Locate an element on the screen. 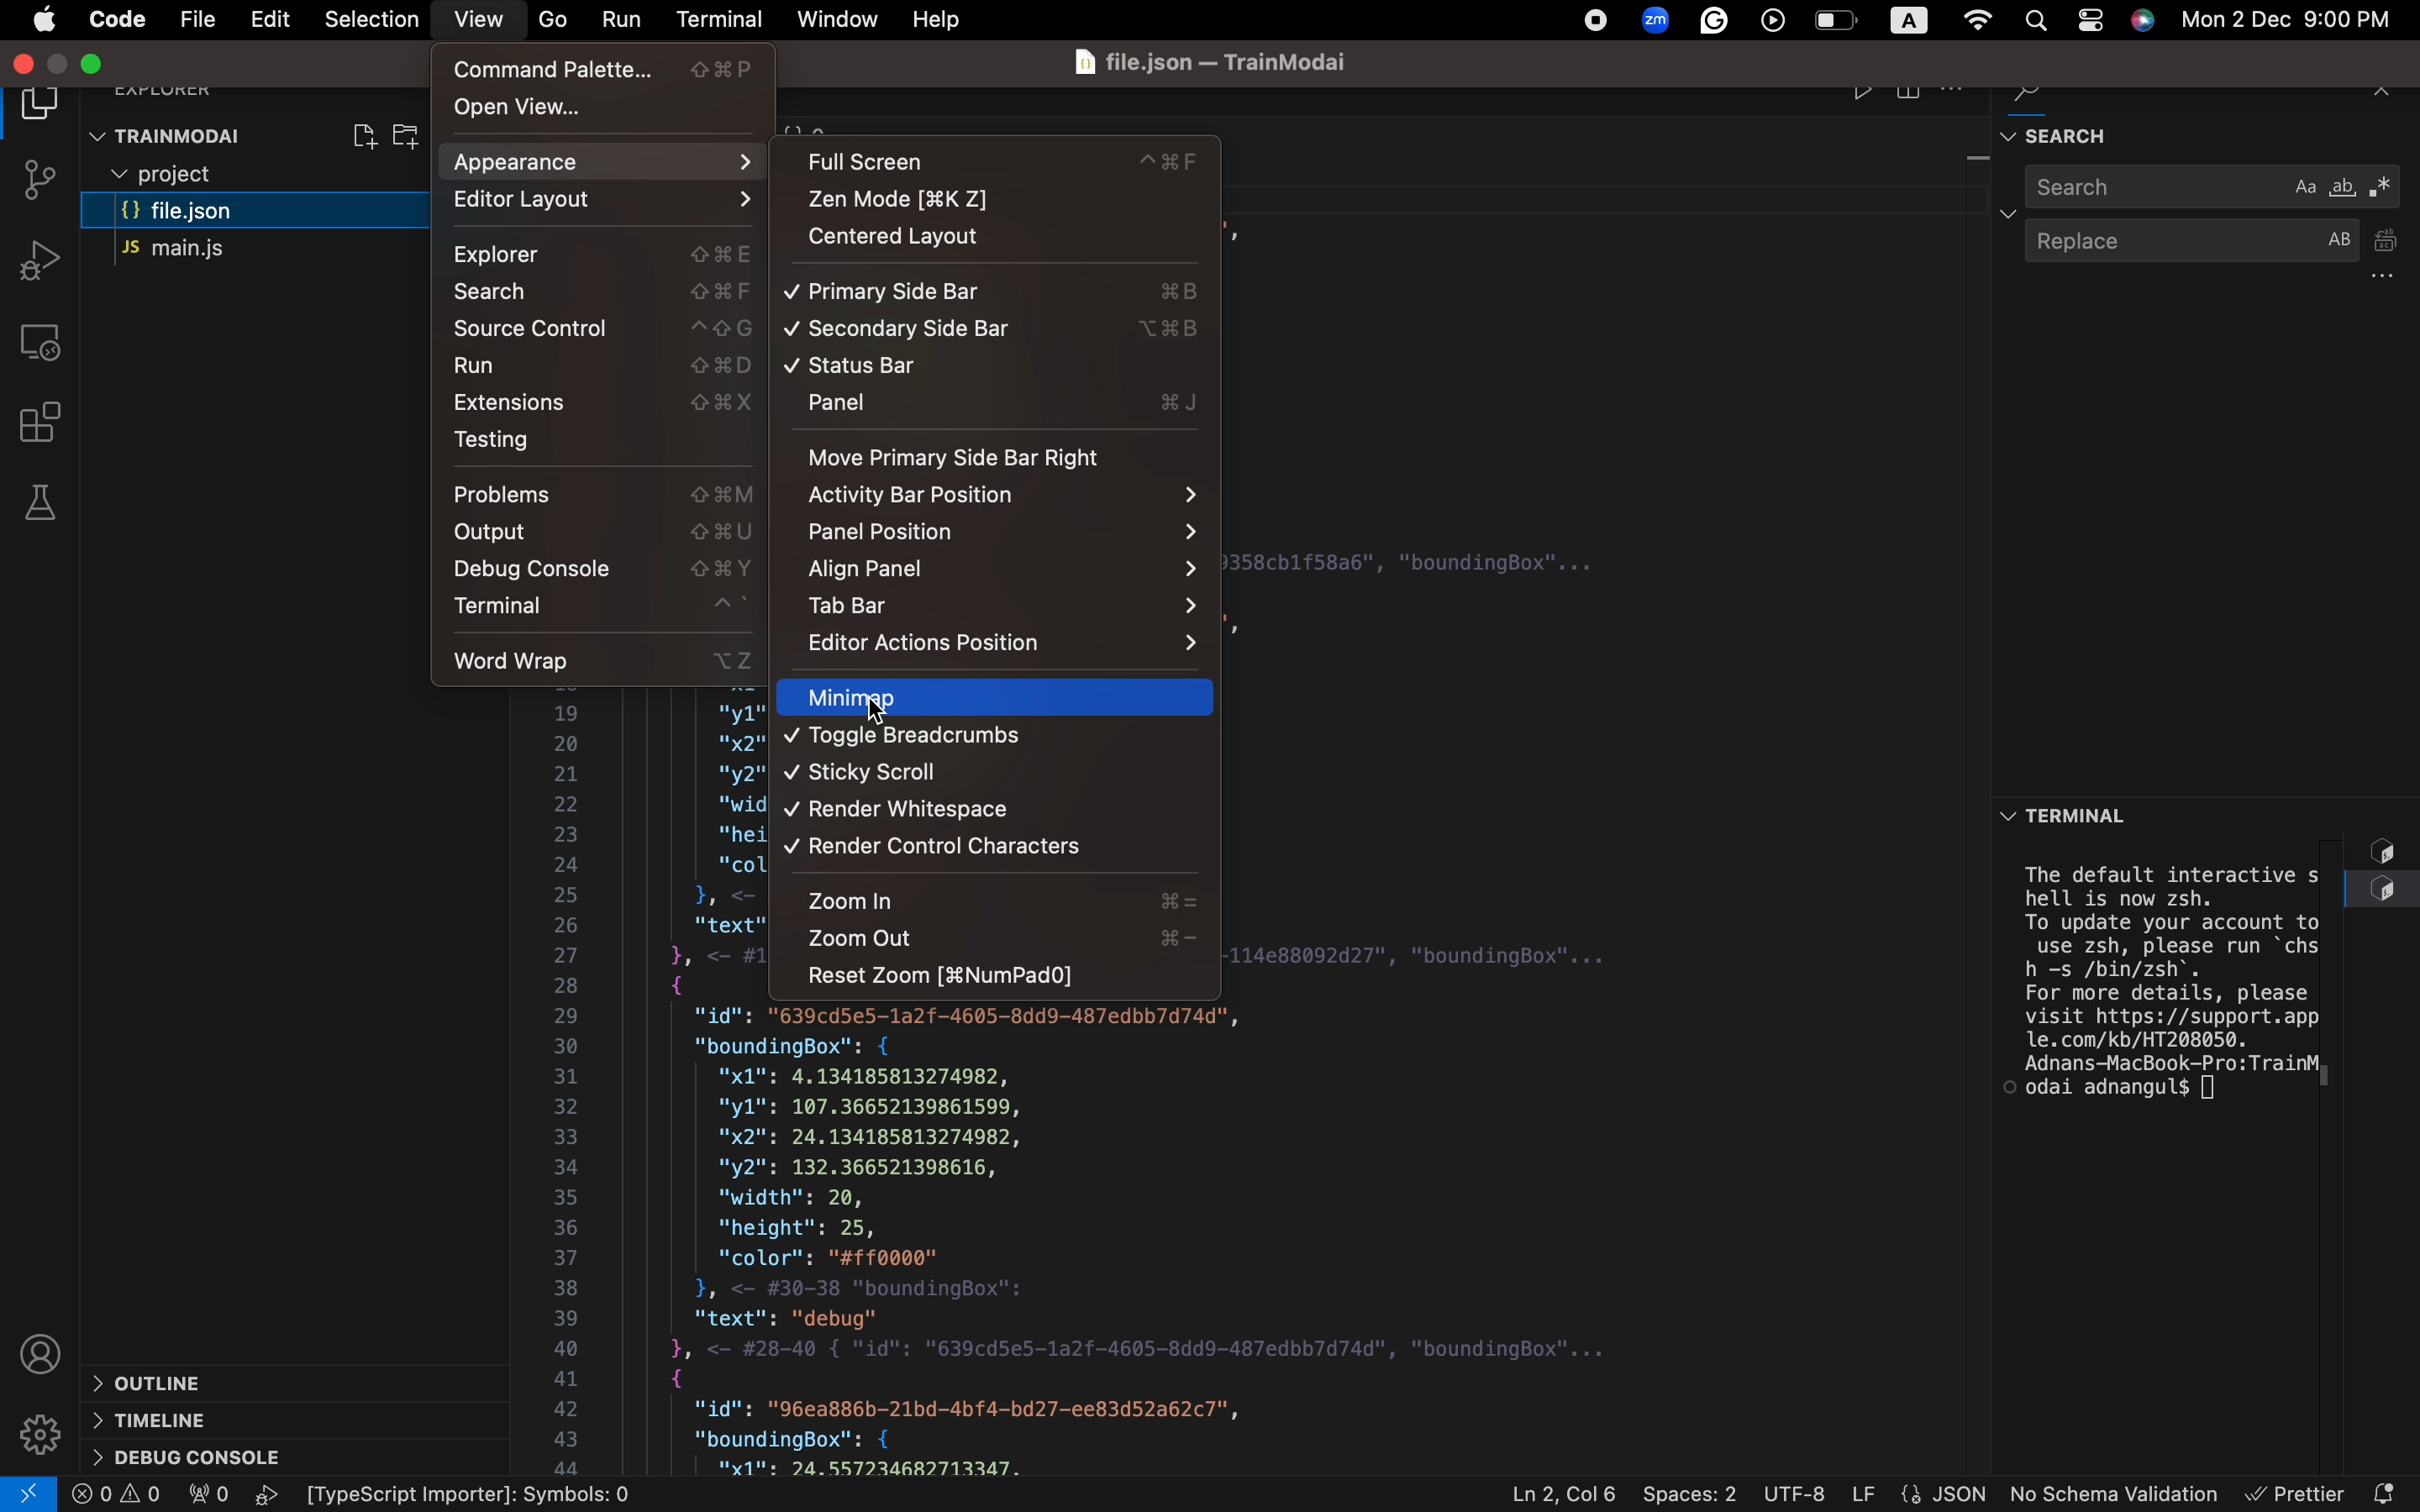 The width and height of the screenshot is (2420, 1512).  is located at coordinates (995, 769).